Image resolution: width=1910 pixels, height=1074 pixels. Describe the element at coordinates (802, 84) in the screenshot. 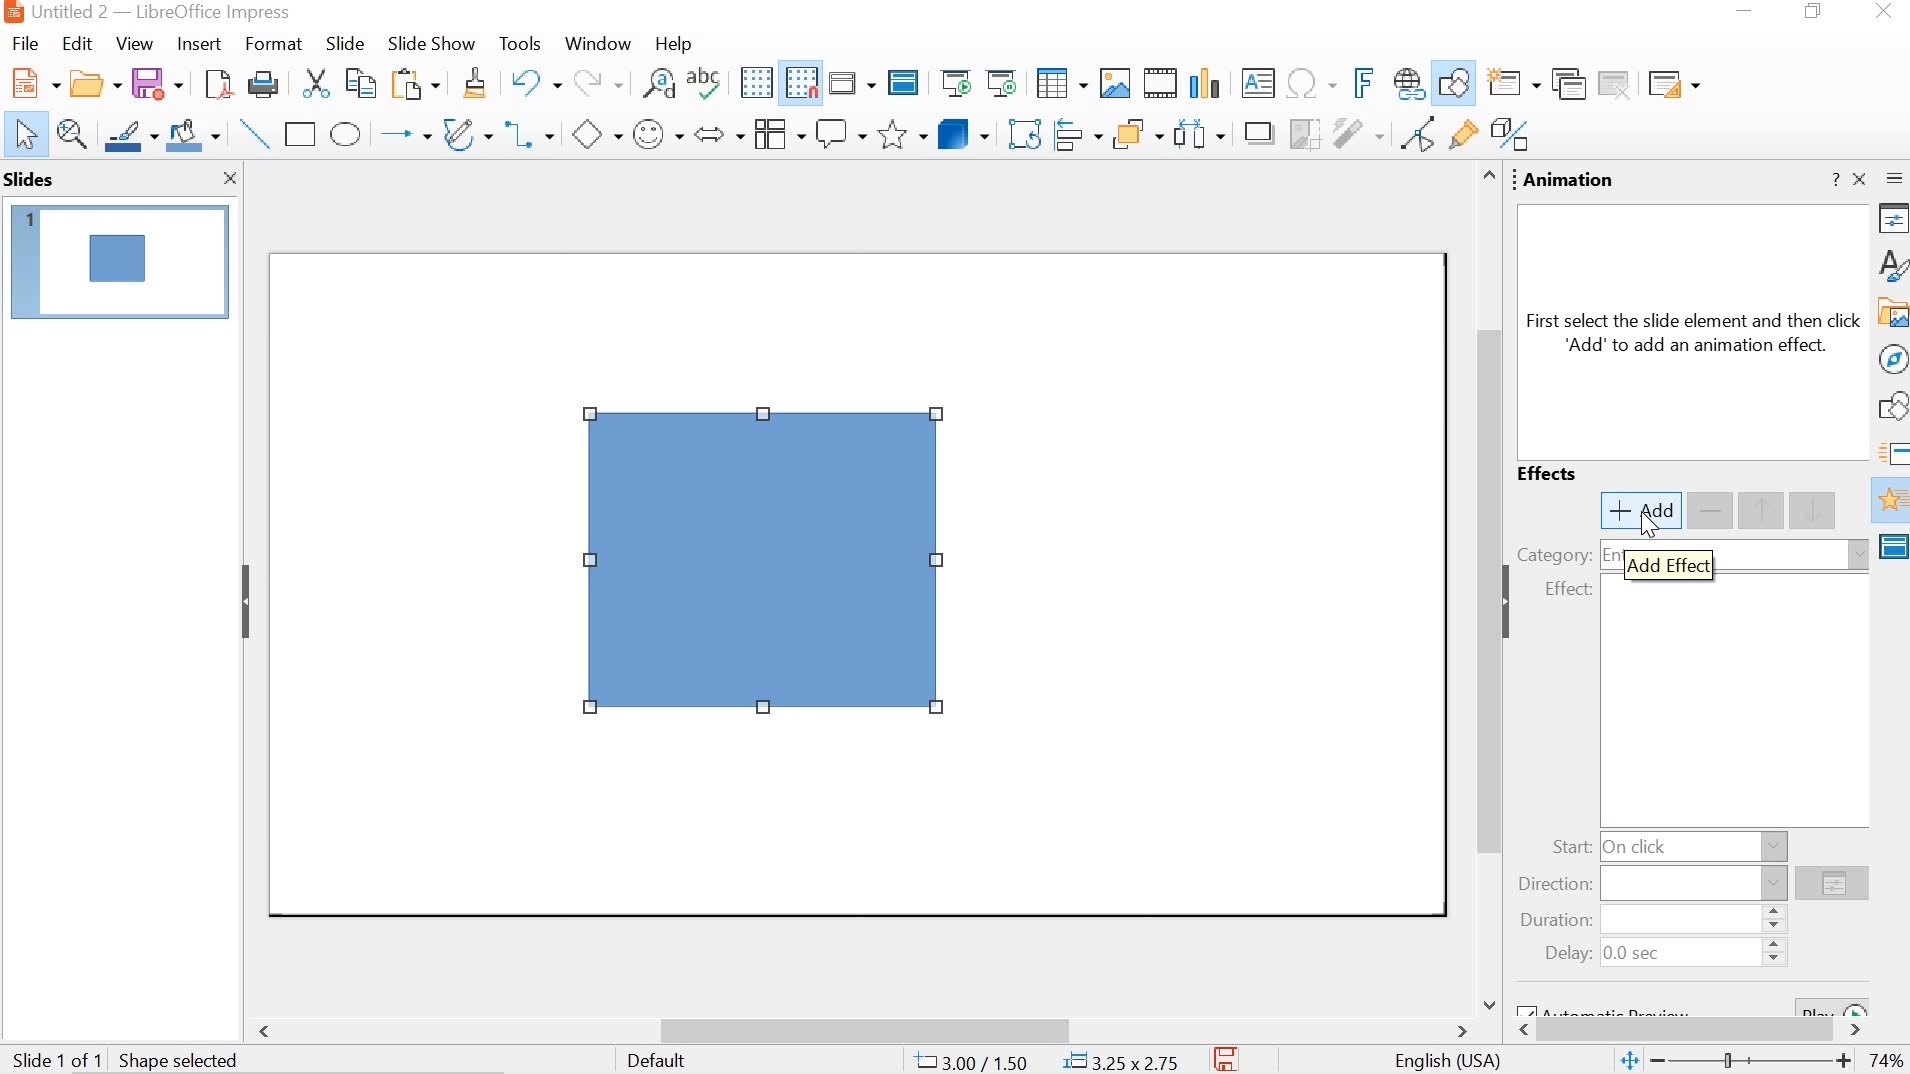

I see `snap to grid` at that location.